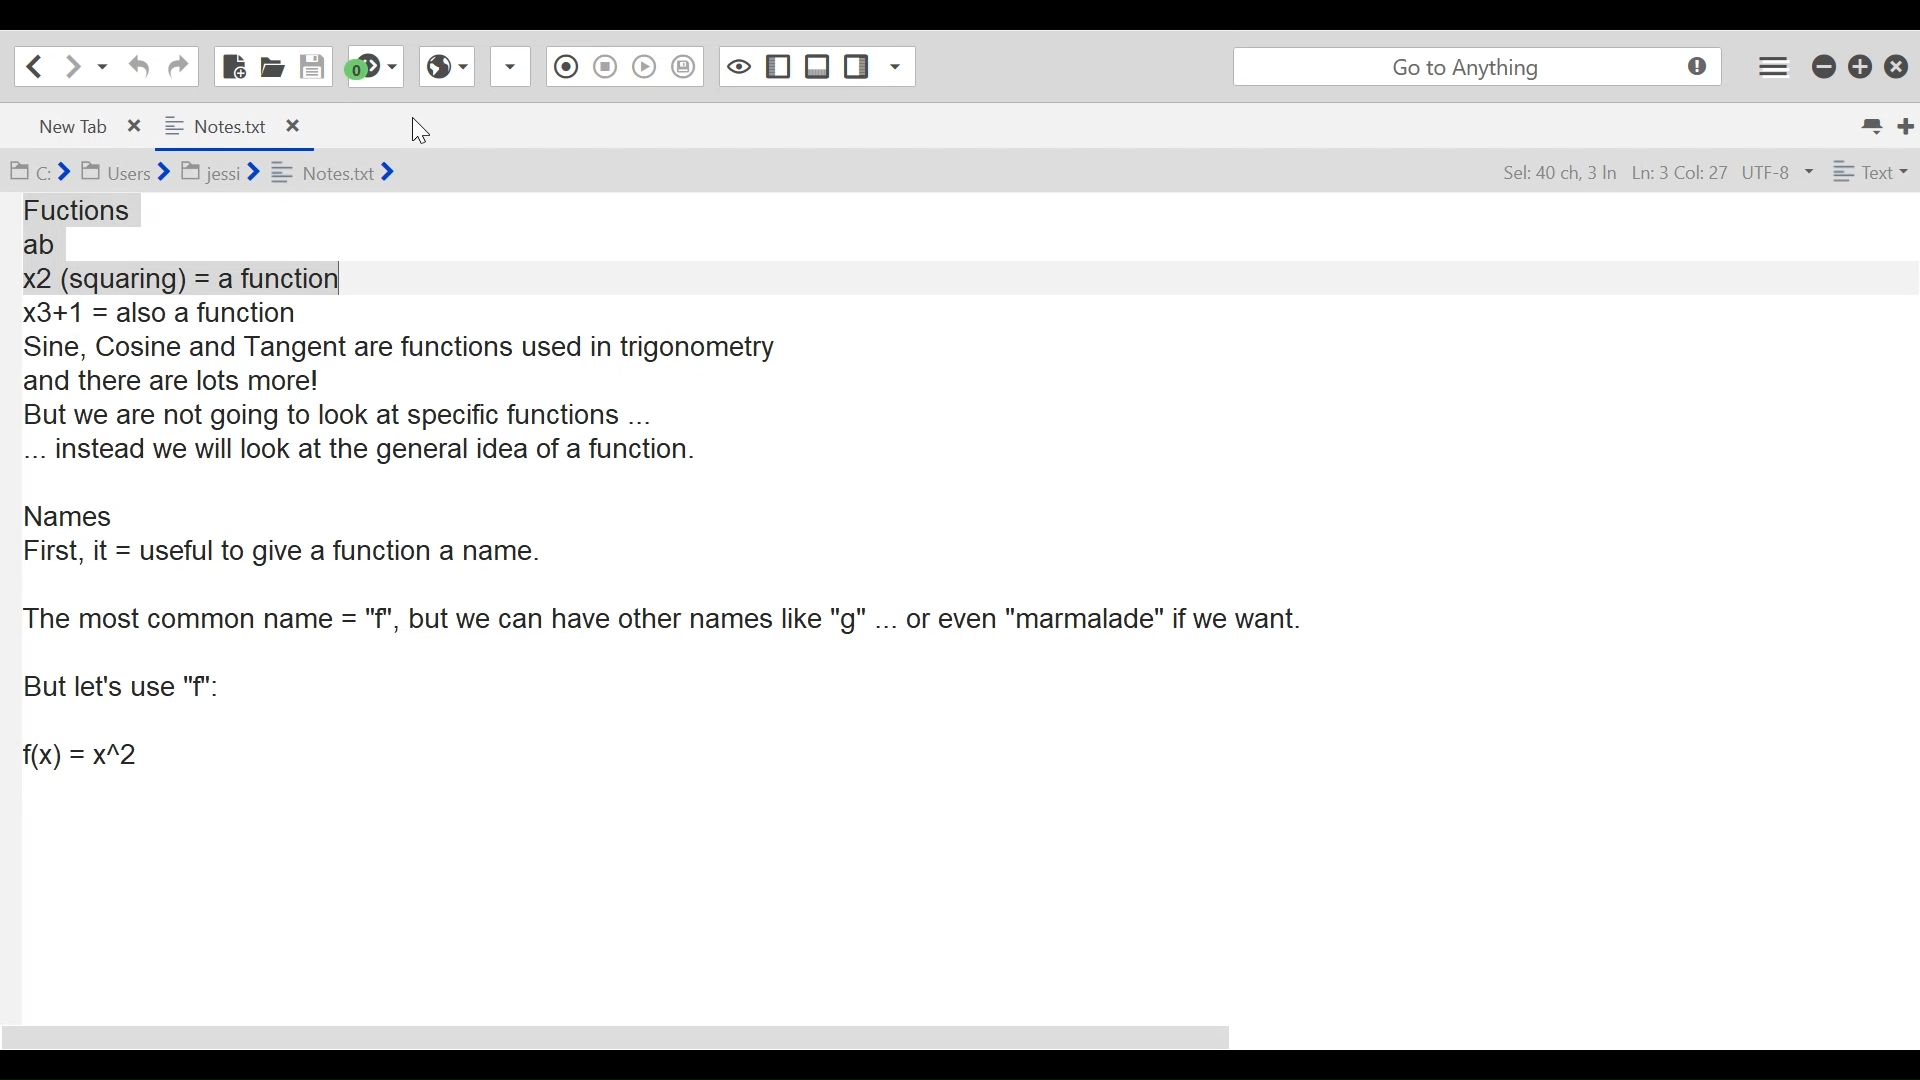  Describe the element at coordinates (1862, 64) in the screenshot. I see `restore` at that location.